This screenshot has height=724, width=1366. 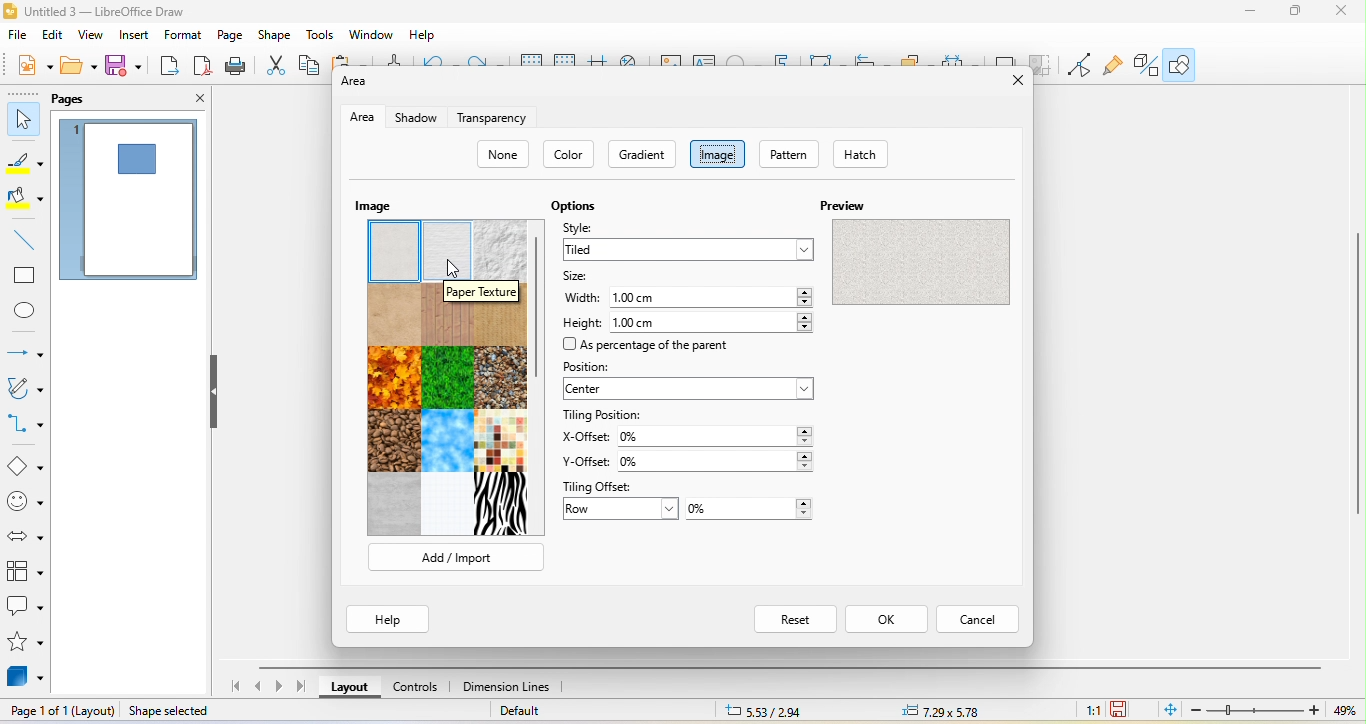 What do you see at coordinates (322, 36) in the screenshot?
I see `tools` at bounding box center [322, 36].